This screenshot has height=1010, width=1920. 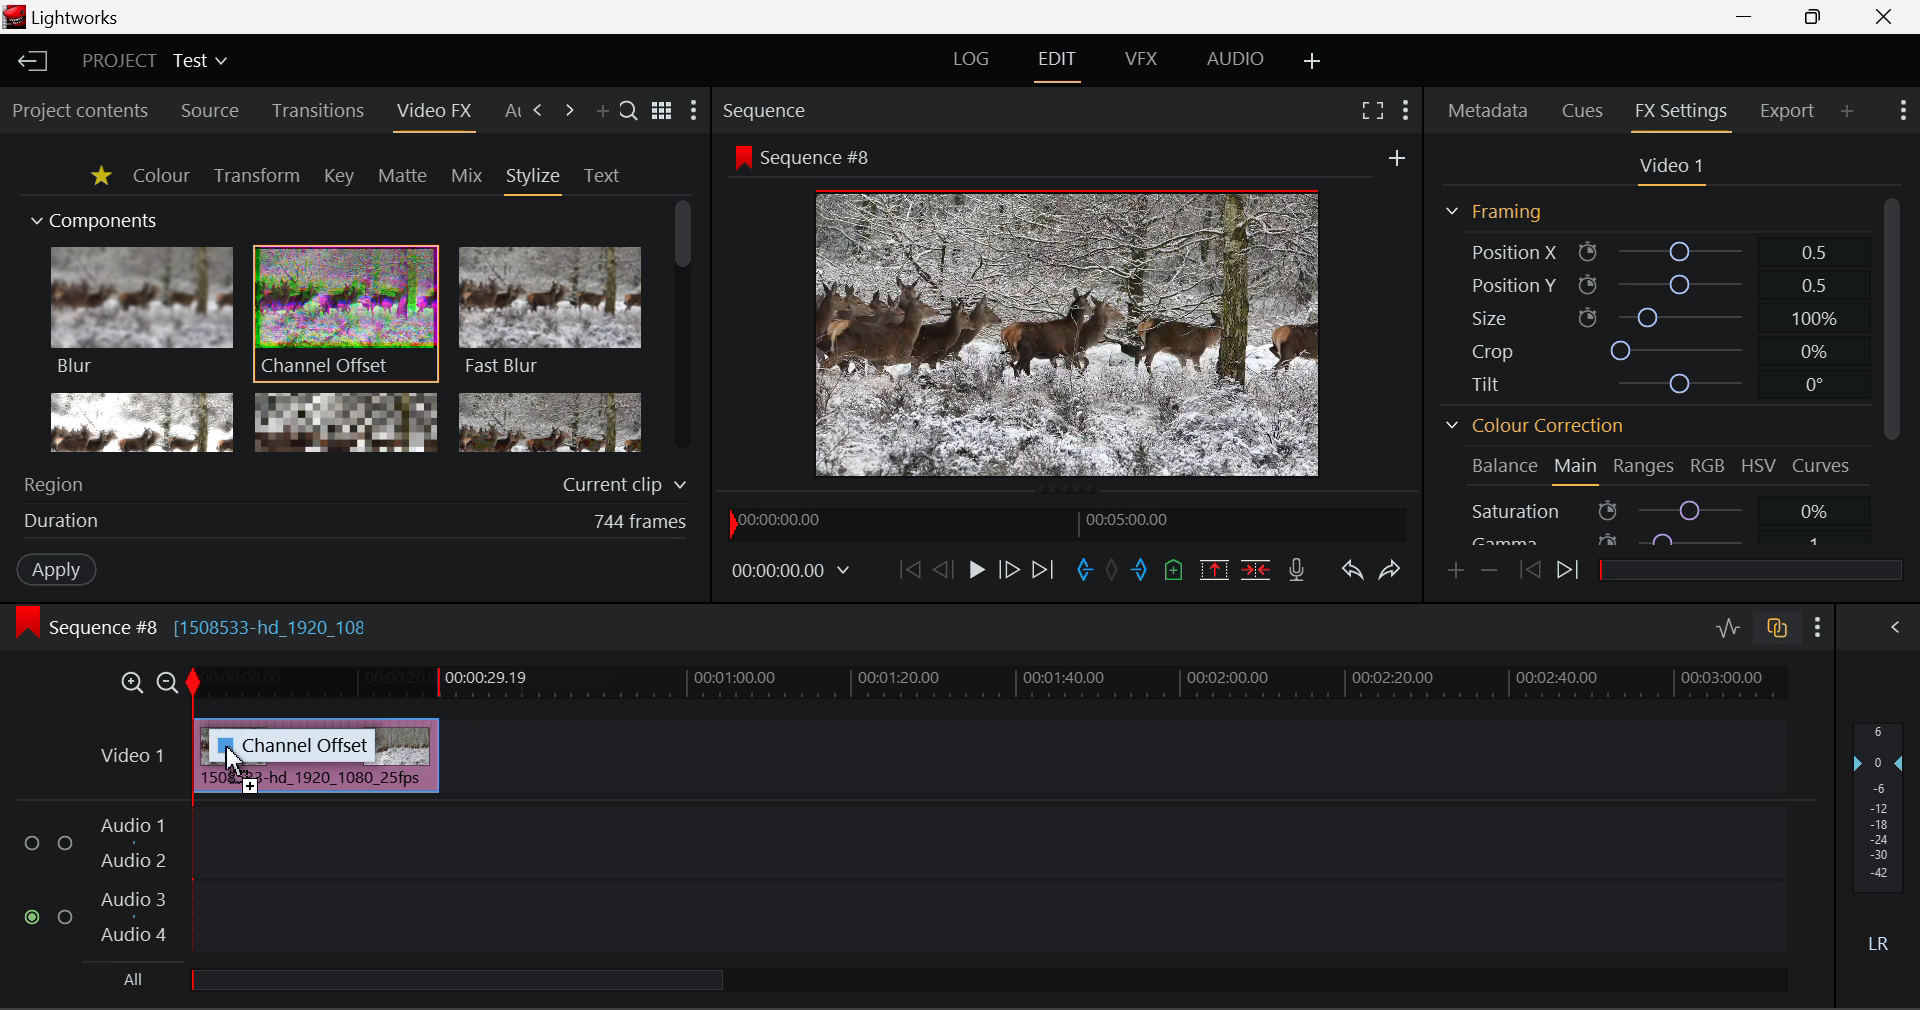 What do you see at coordinates (696, 110) in the screenshot?
I see `Show Settings` at bounding box center [696, 110].